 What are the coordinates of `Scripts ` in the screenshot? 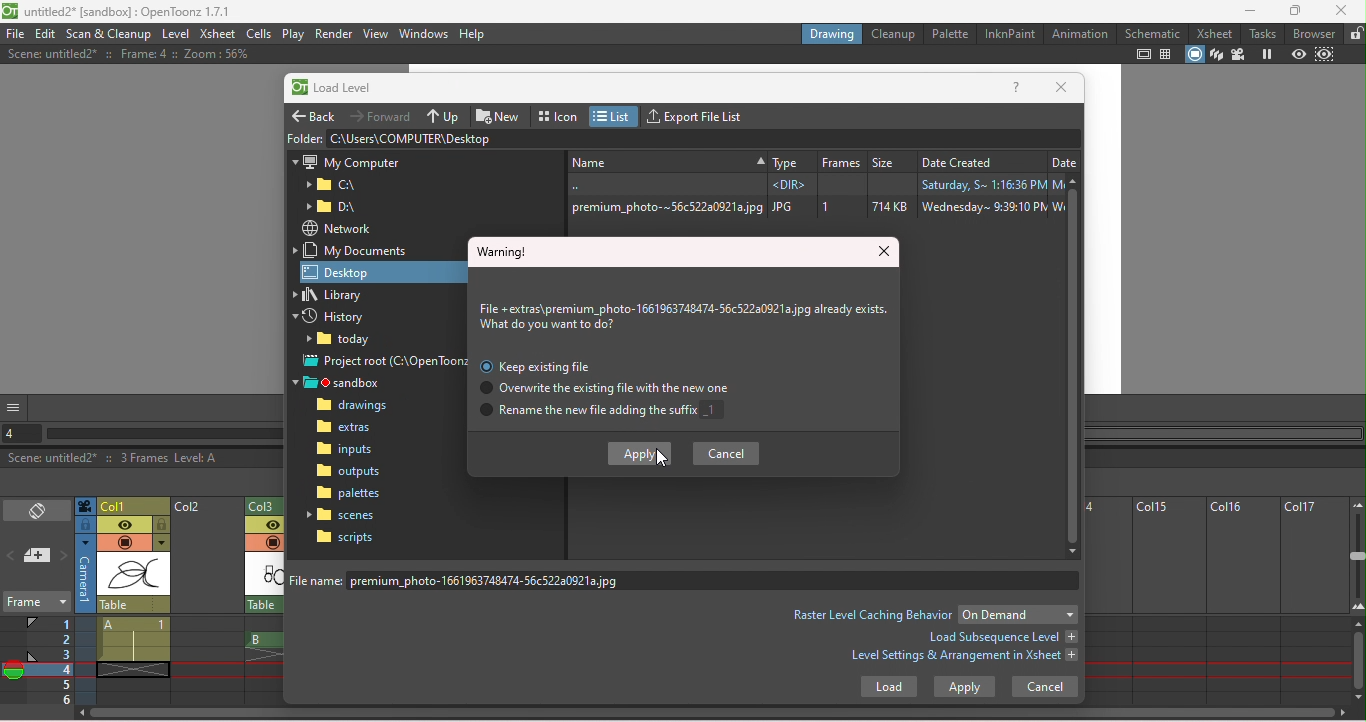 It's located at (345, 537).